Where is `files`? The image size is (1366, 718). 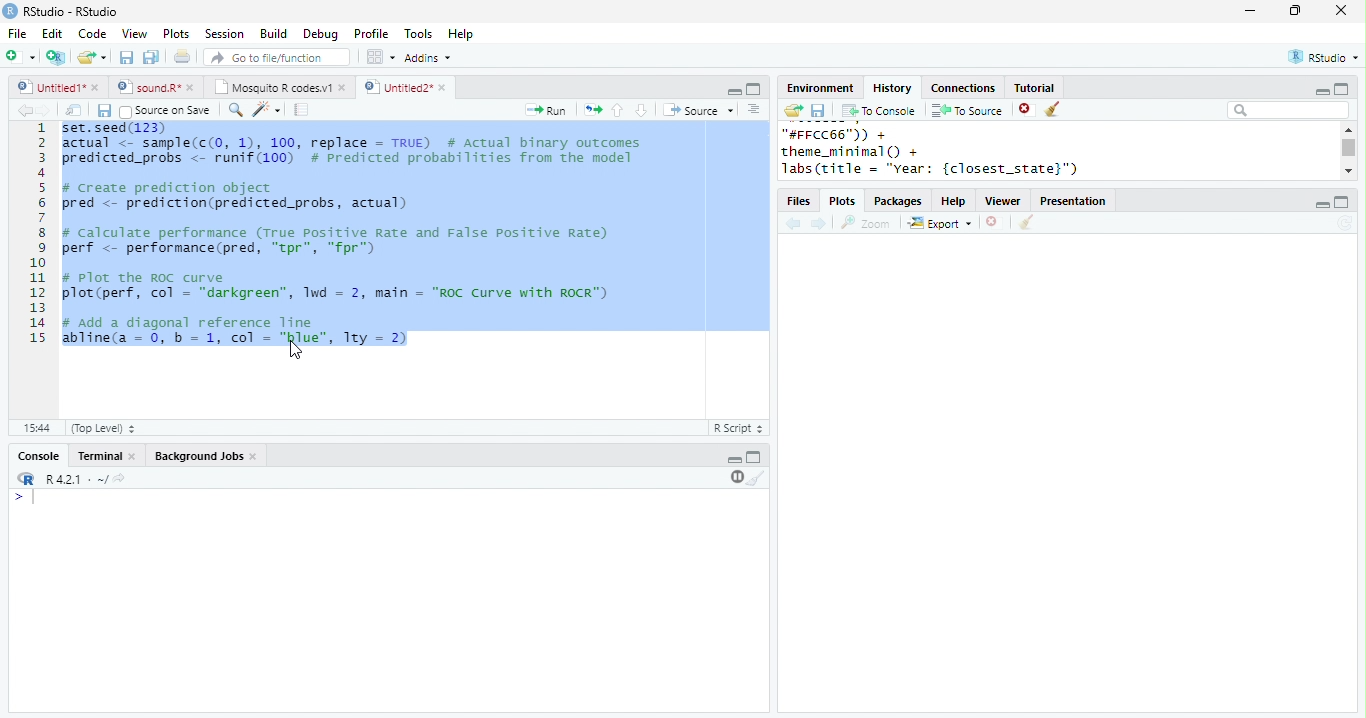
files is located at coordinates (800, 202).